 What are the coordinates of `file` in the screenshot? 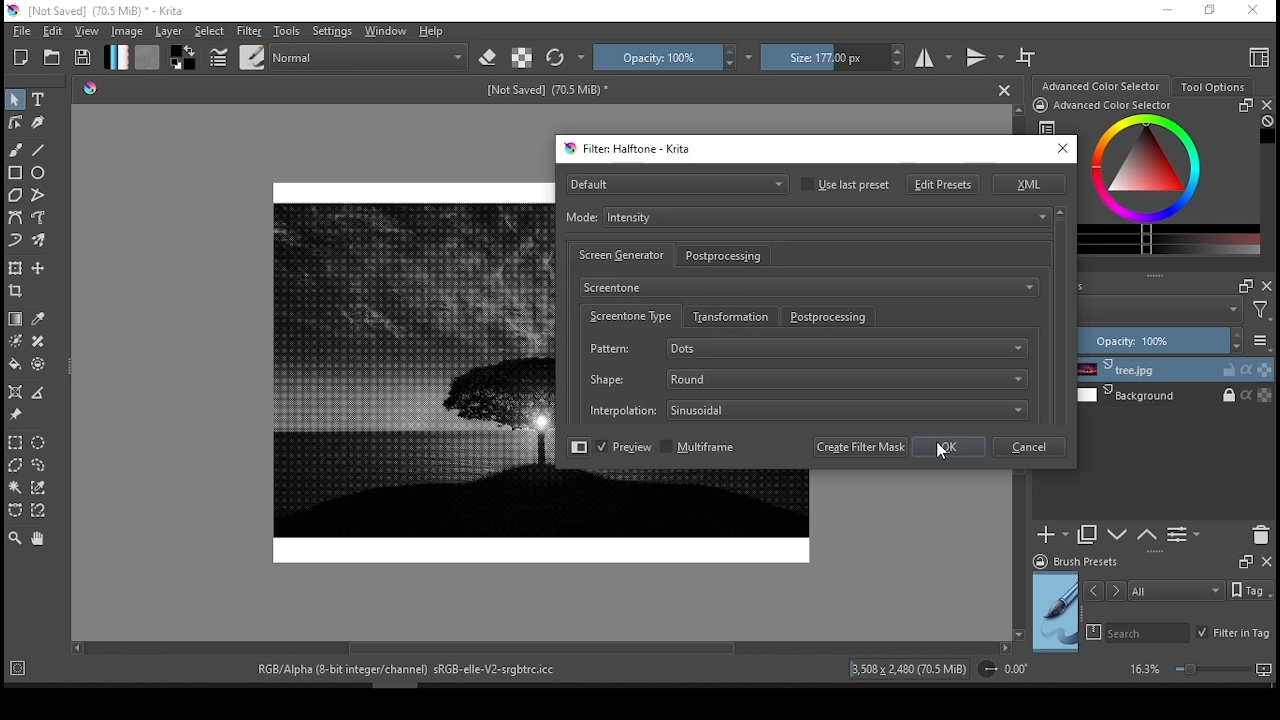 It's located at (20, 31).